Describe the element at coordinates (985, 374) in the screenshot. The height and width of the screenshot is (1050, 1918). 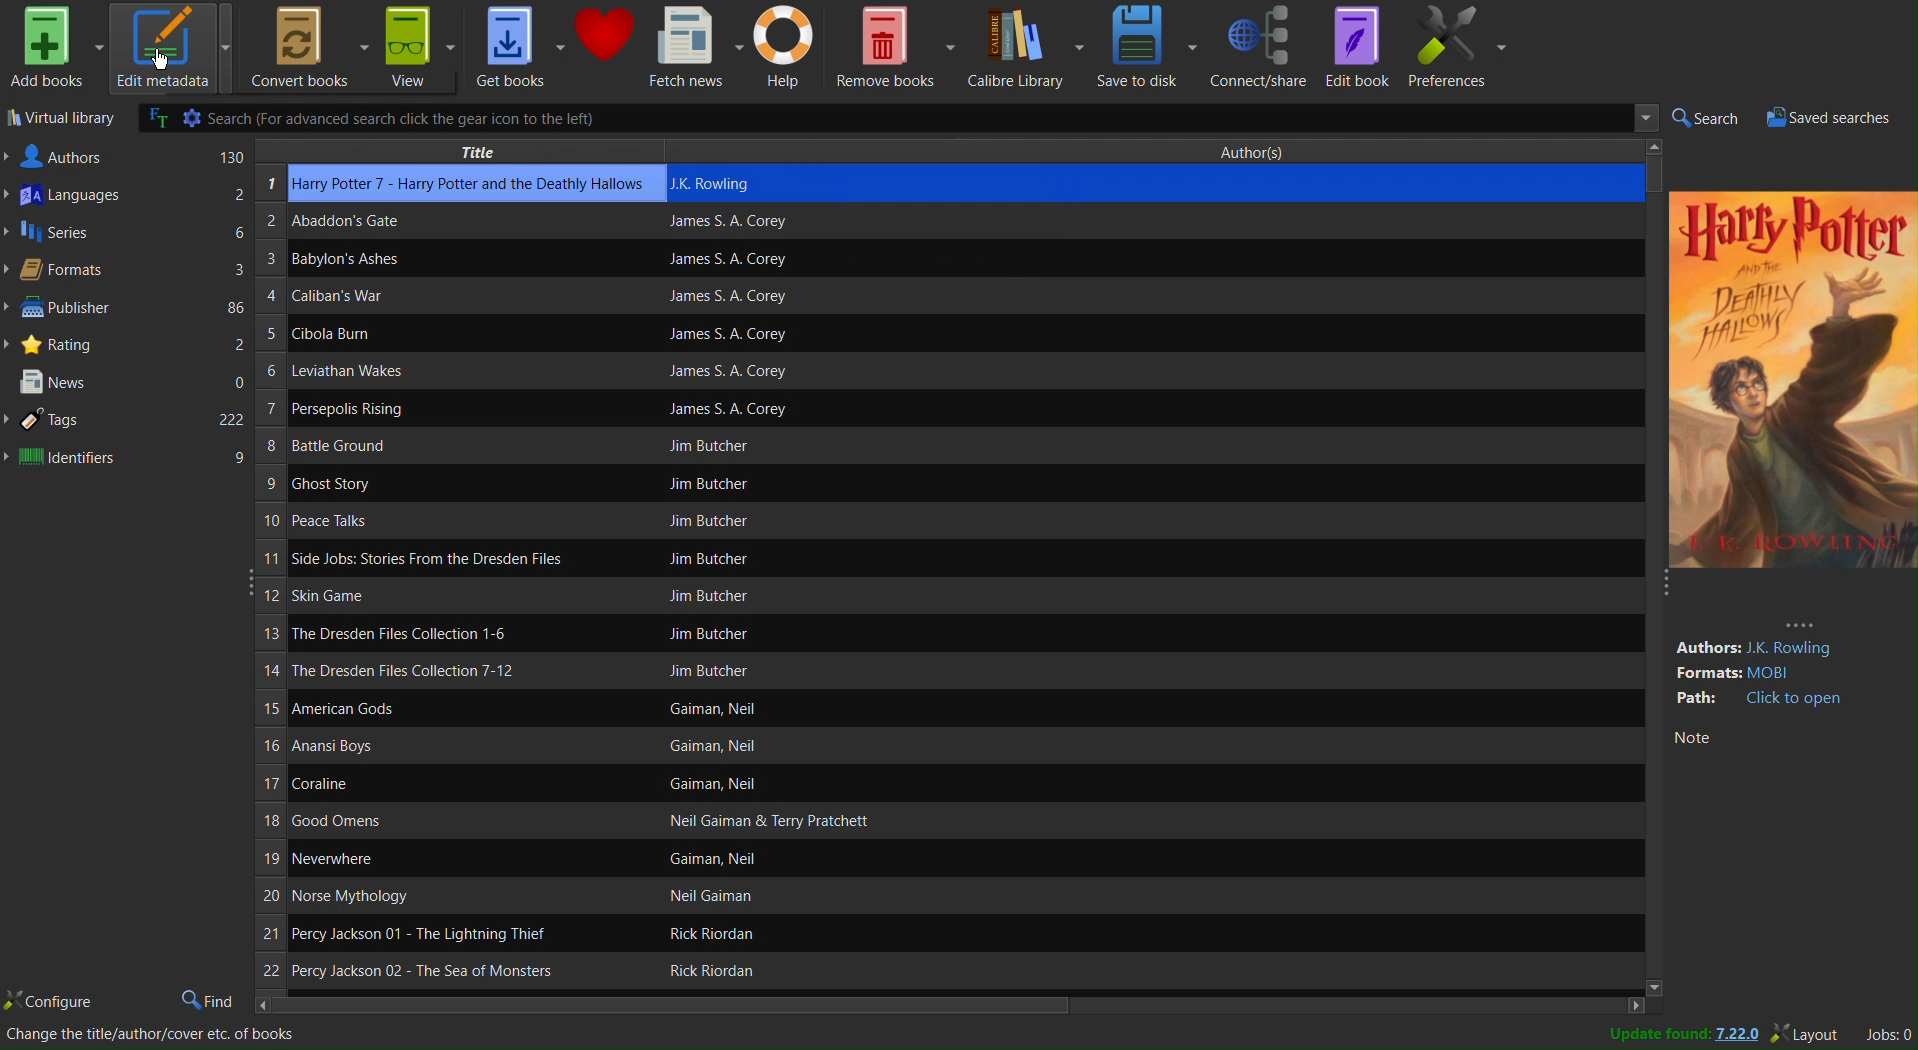
I see `Author’s name` at that location.